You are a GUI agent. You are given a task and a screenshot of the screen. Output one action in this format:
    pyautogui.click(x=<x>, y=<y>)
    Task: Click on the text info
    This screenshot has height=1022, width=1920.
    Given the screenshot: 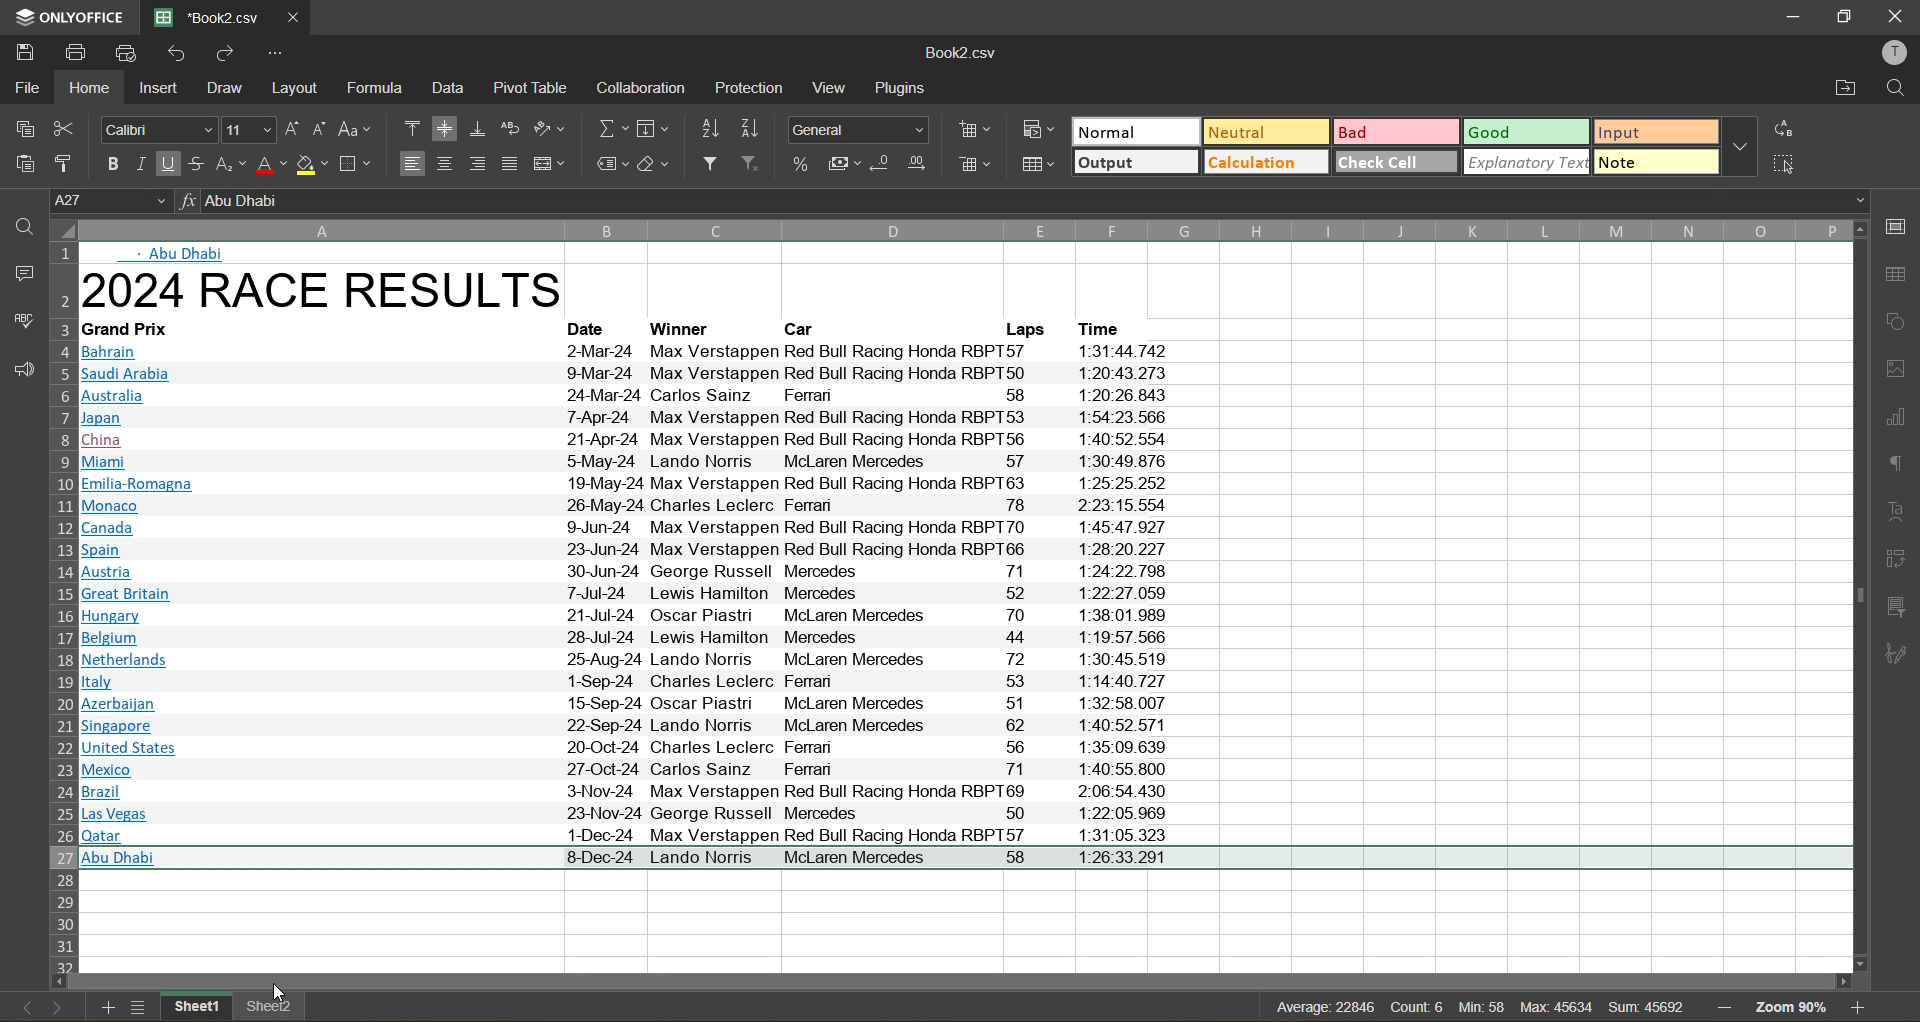 What is the action you would take?
    pyautogui.click(x=625, y=485)
    